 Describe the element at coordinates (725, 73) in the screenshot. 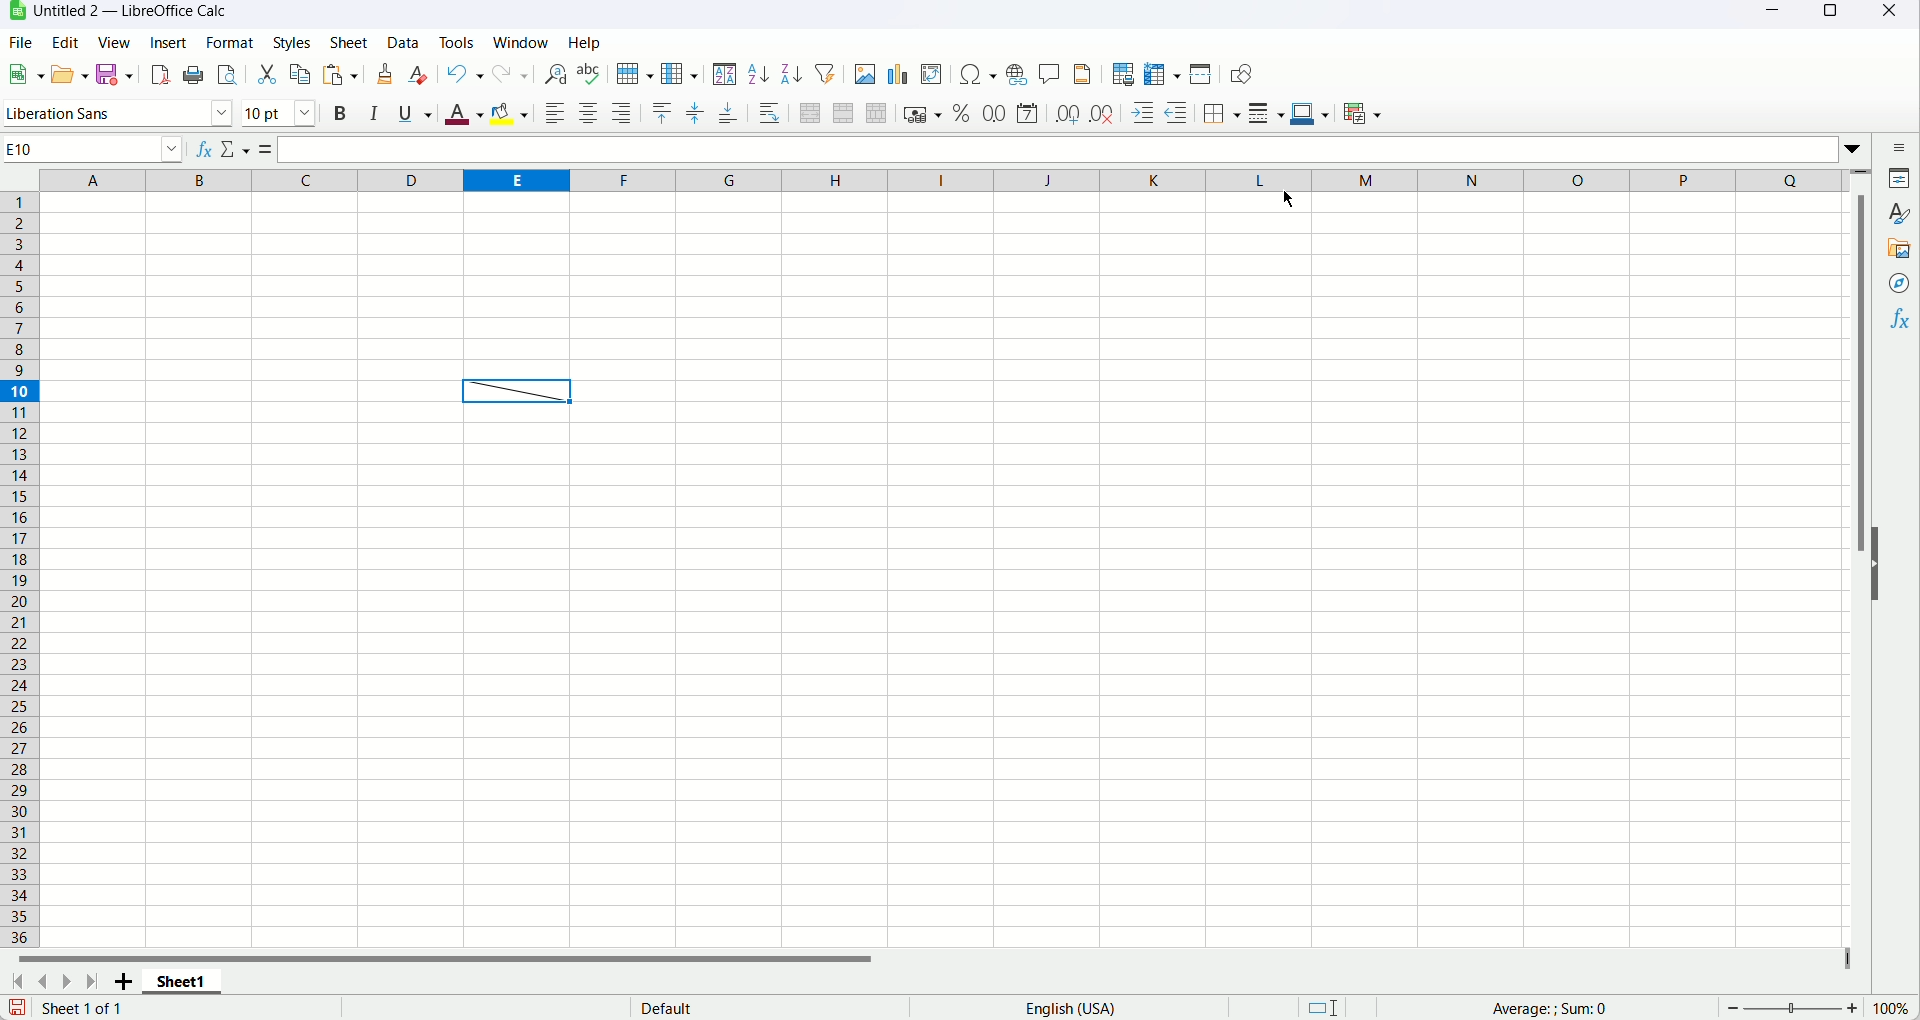

I see `Sort` at that location.